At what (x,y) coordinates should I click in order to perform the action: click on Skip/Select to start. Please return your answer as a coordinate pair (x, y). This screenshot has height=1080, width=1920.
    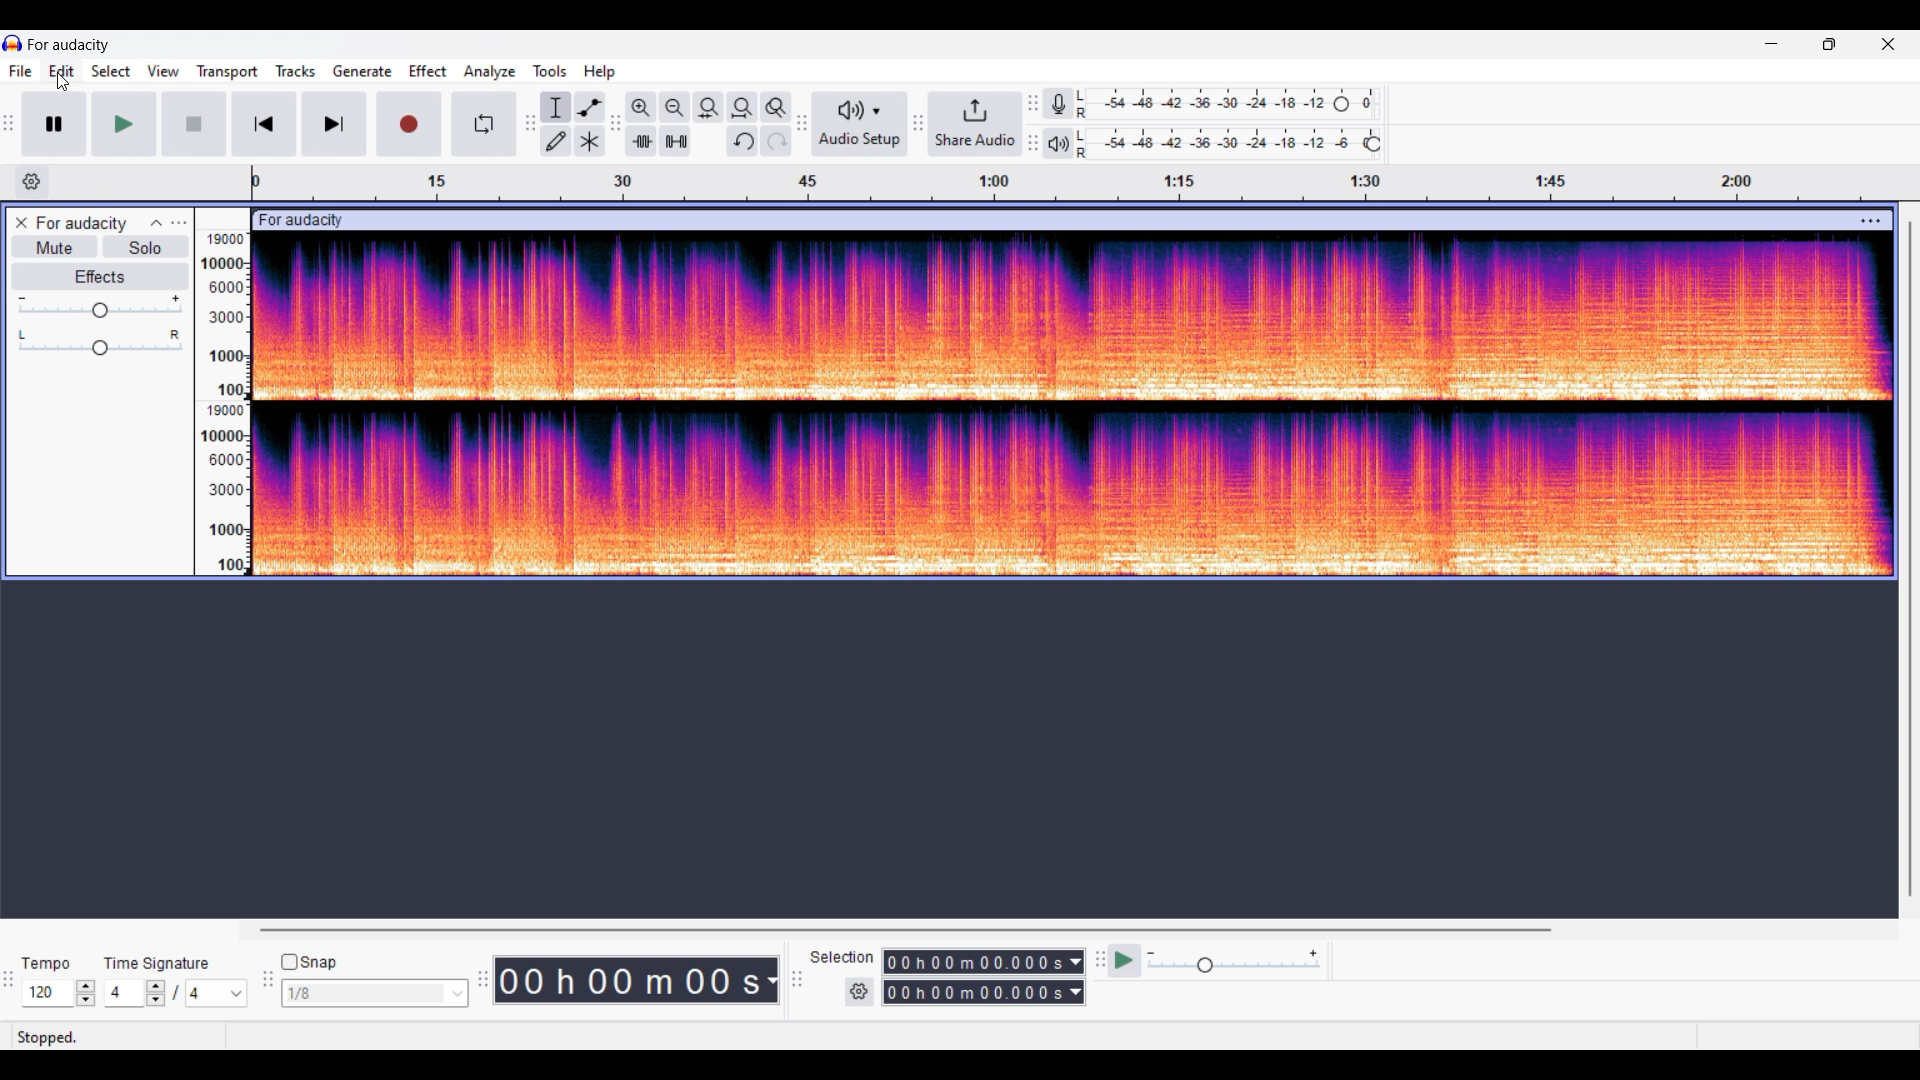
    Looking at the image, I should click on (265, 124).